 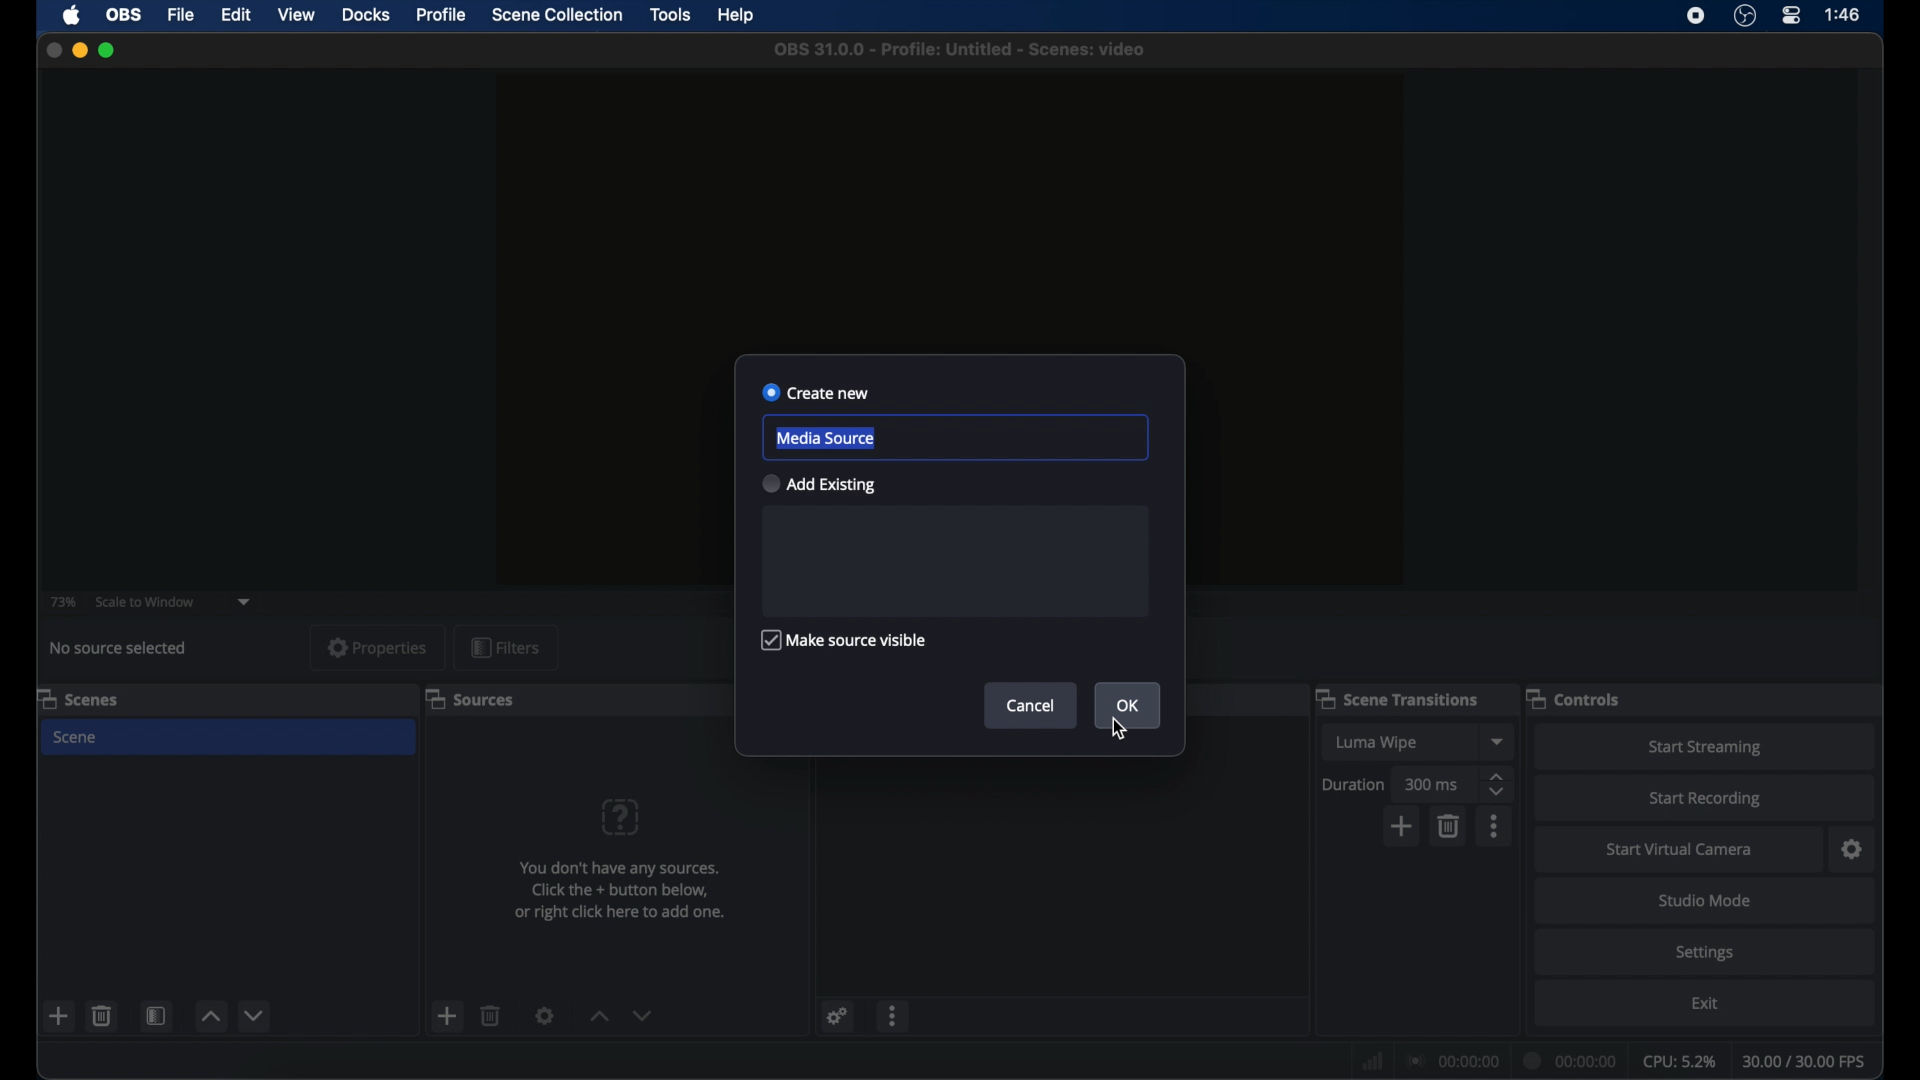 I want to click on create new, so click(x=816, y=391).